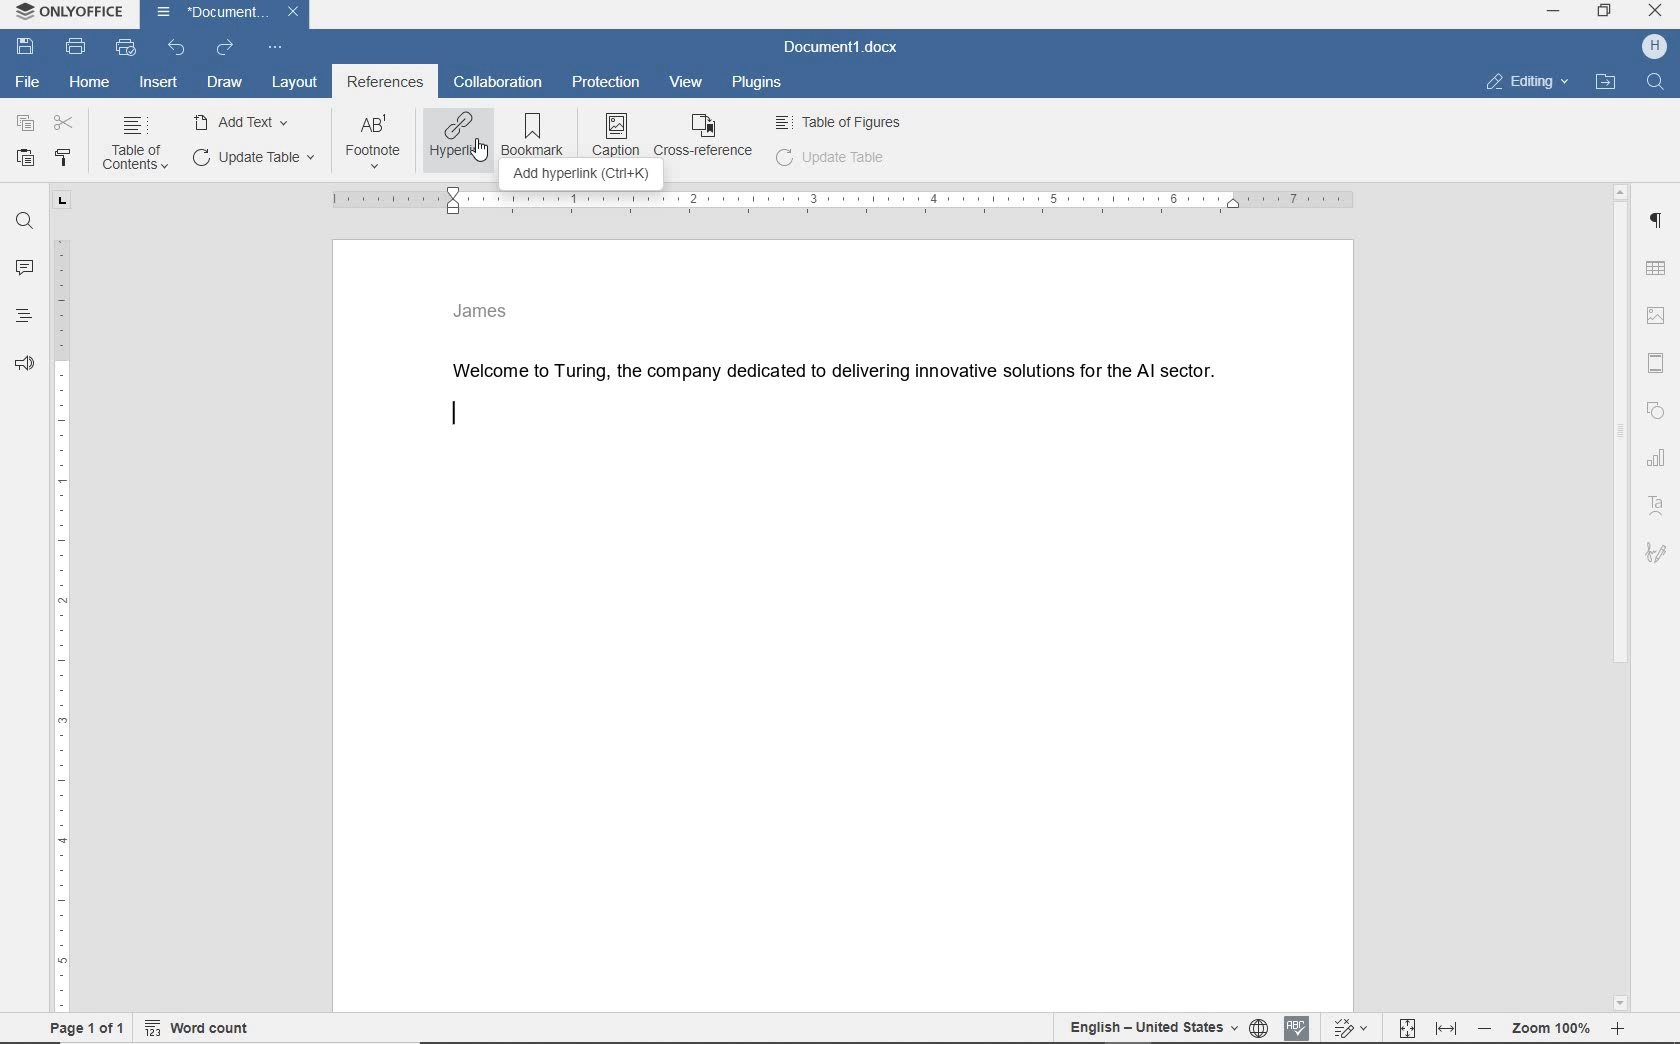  What do you see at coordinates (26, 268) in the screenshot?
I see `comments` at bounding box center [26, 268].